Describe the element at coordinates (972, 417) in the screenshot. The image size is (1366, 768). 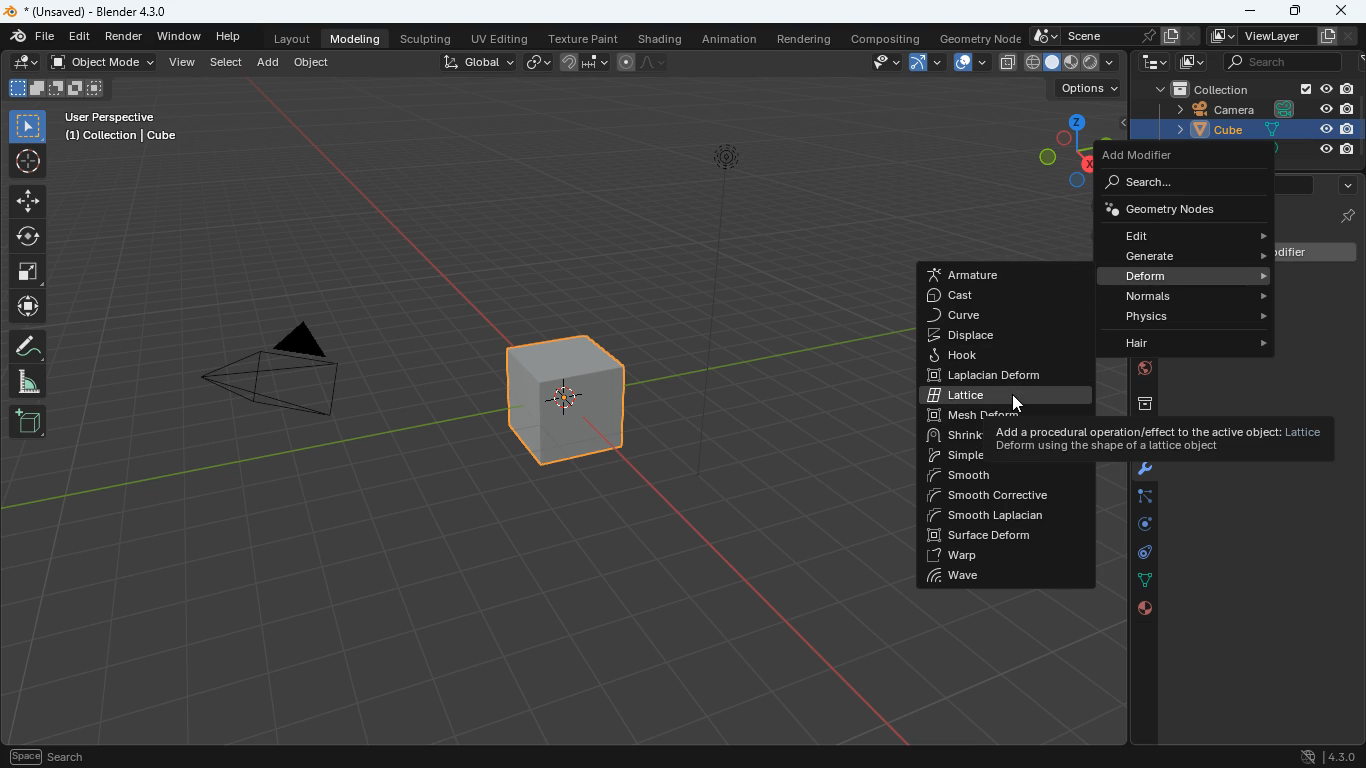
I see `mesh` at that location.